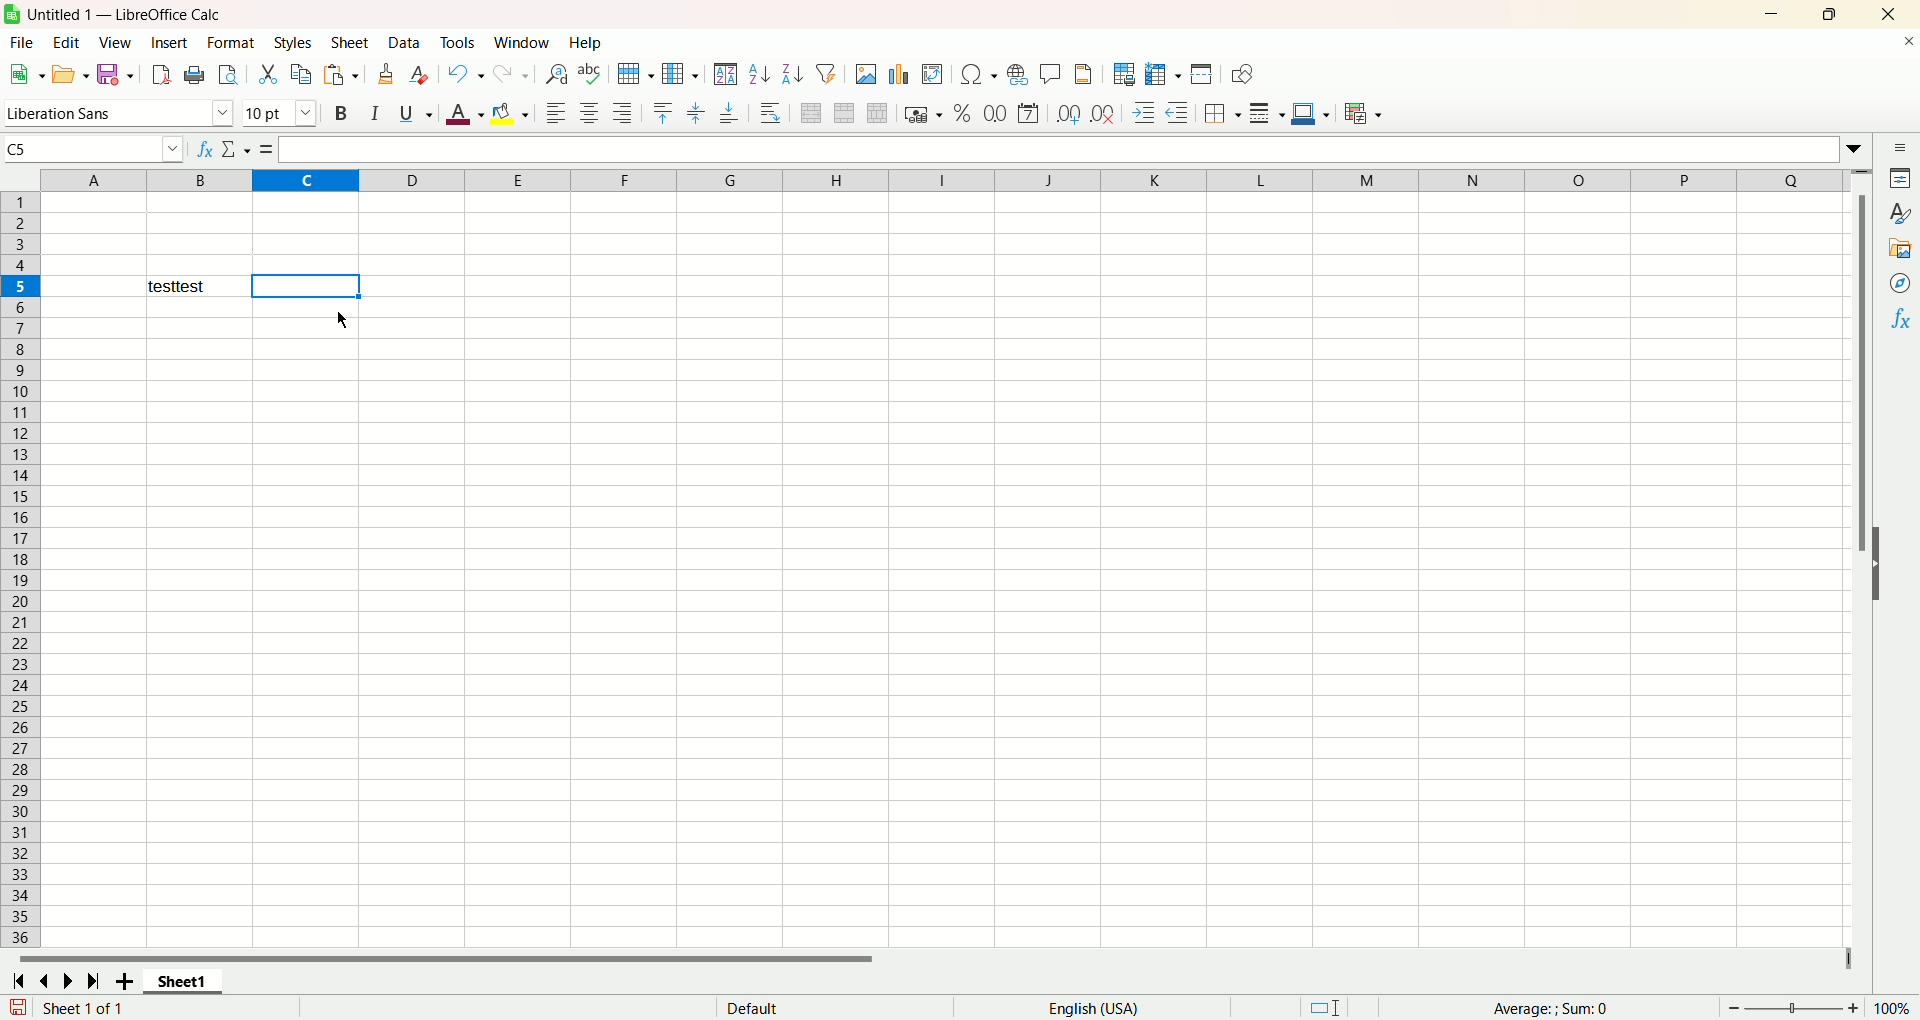  I want to click on print preview, so click(229, 73).